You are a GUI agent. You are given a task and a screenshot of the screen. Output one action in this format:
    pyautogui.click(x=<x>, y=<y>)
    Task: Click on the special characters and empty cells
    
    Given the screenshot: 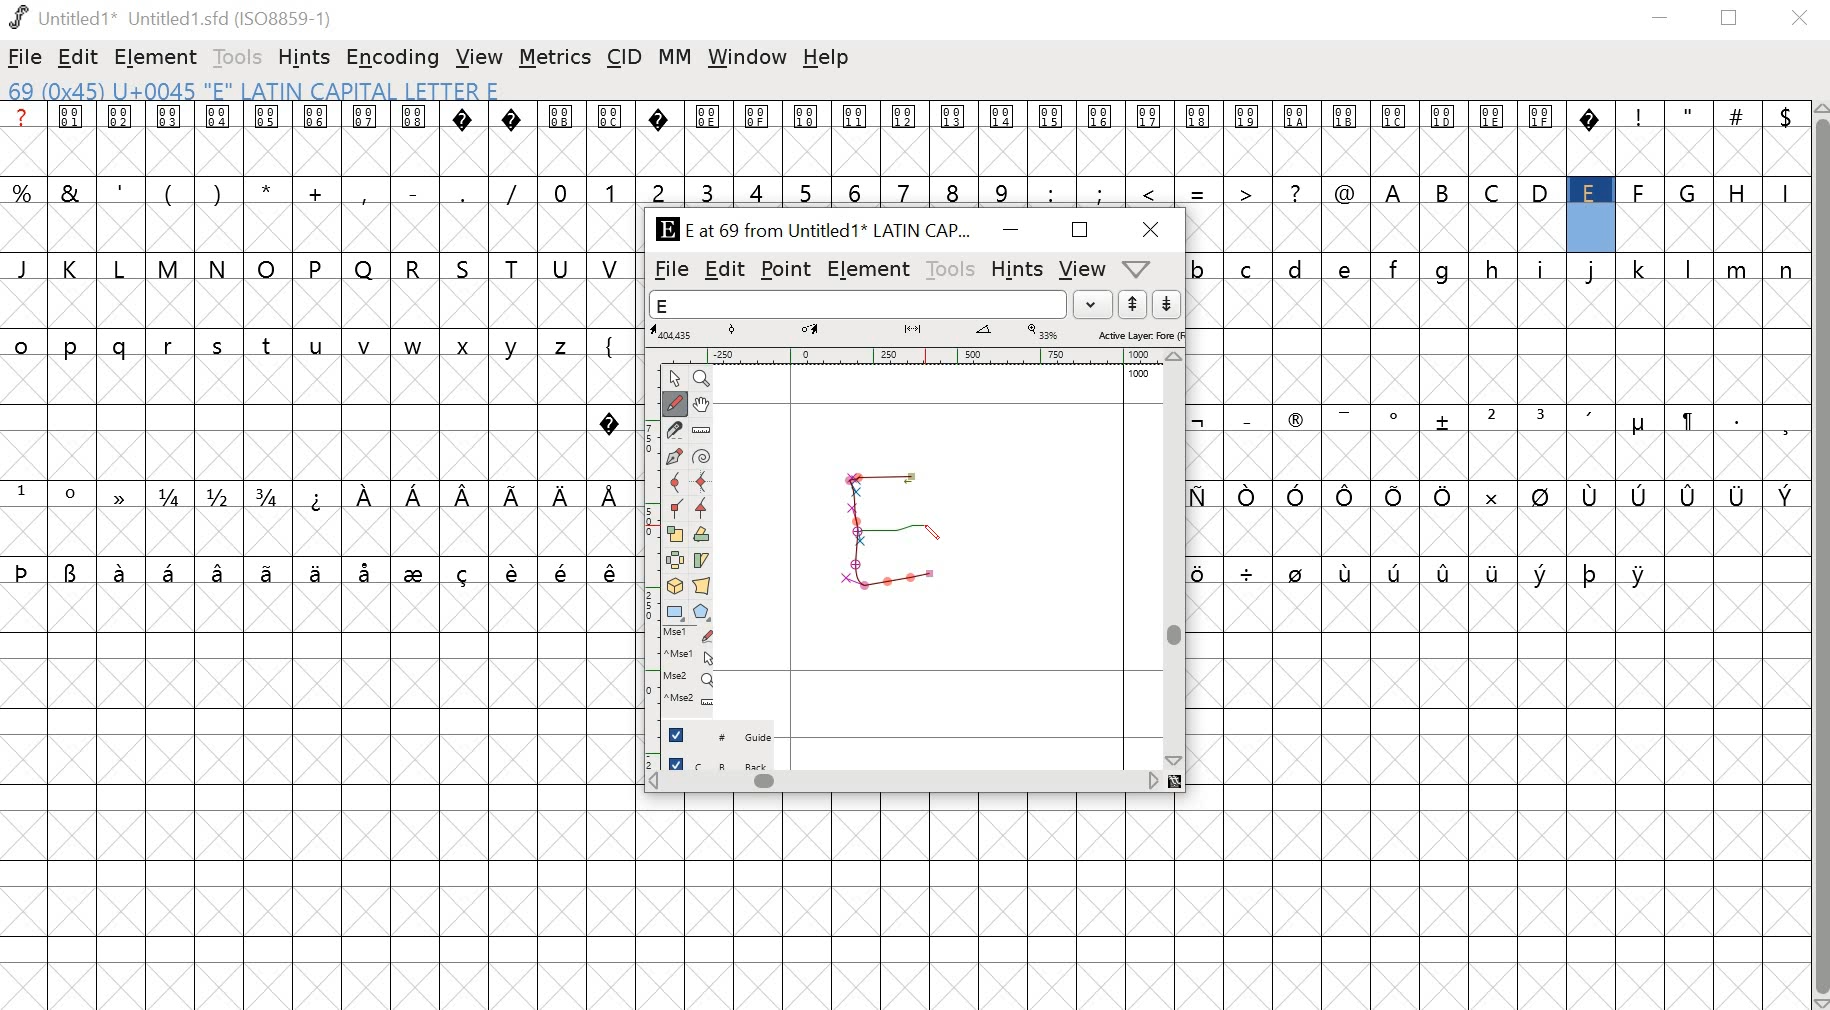 What is the action you would take?
    pyautogui.click(x=1494, y=571)
    